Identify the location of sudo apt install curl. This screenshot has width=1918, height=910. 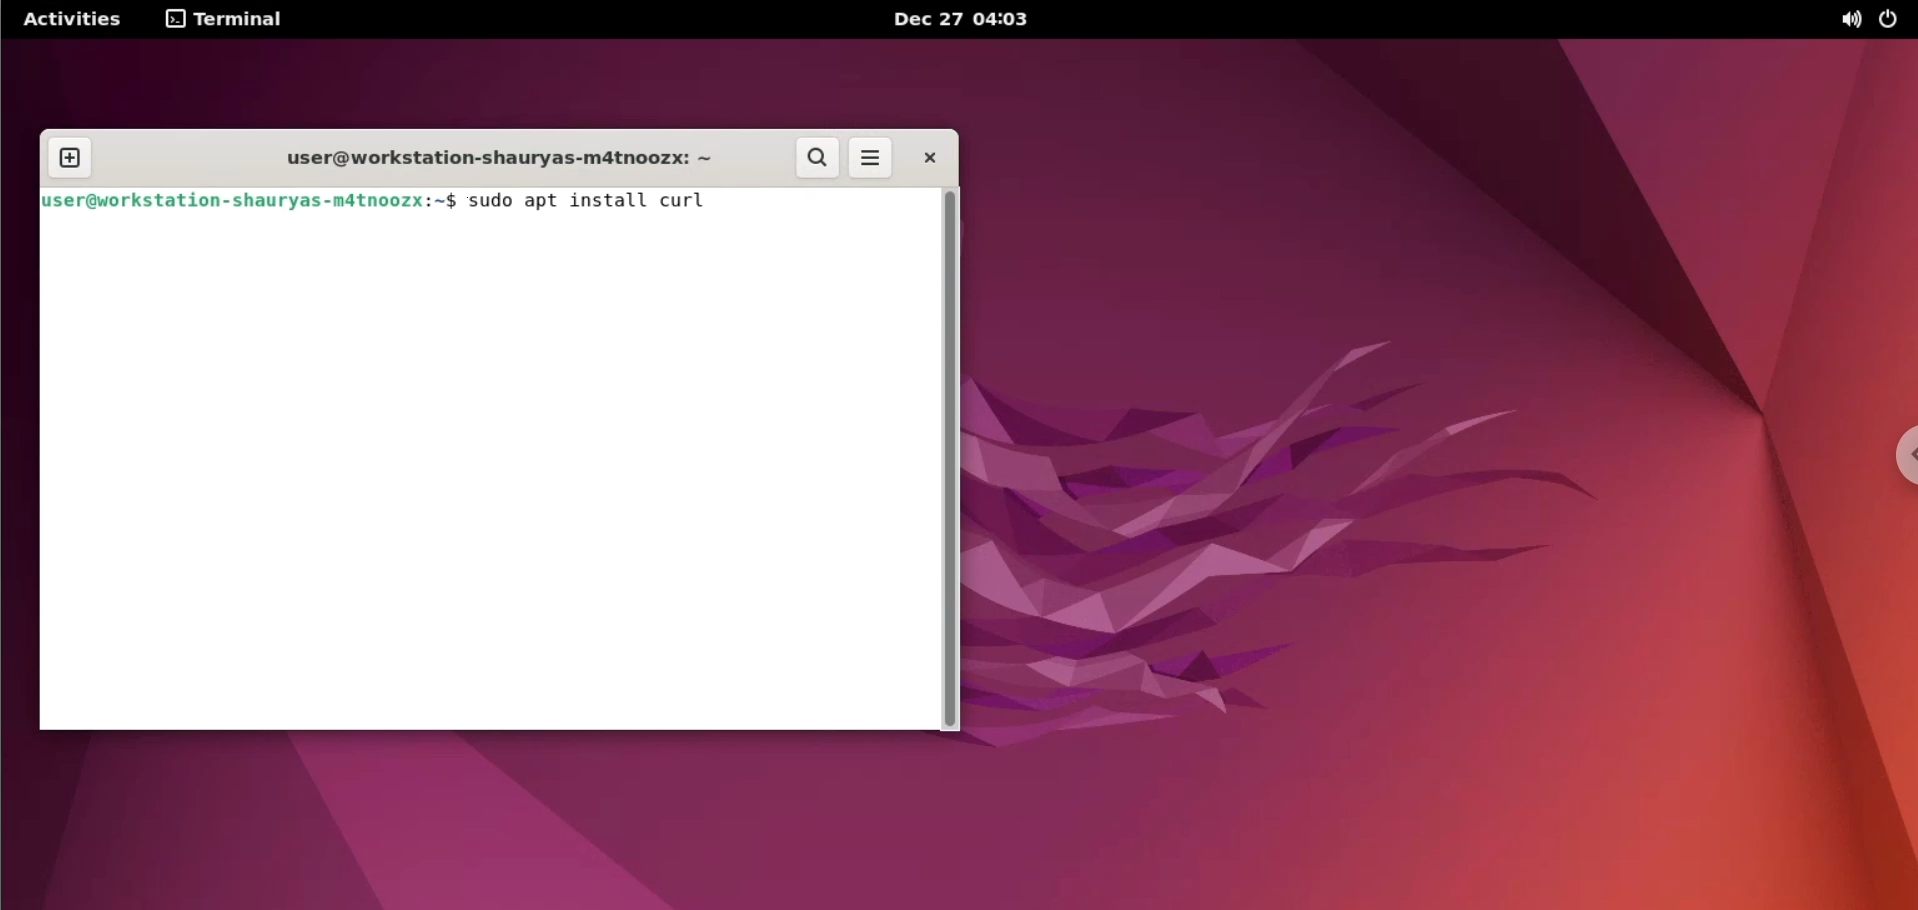
(600, 202).